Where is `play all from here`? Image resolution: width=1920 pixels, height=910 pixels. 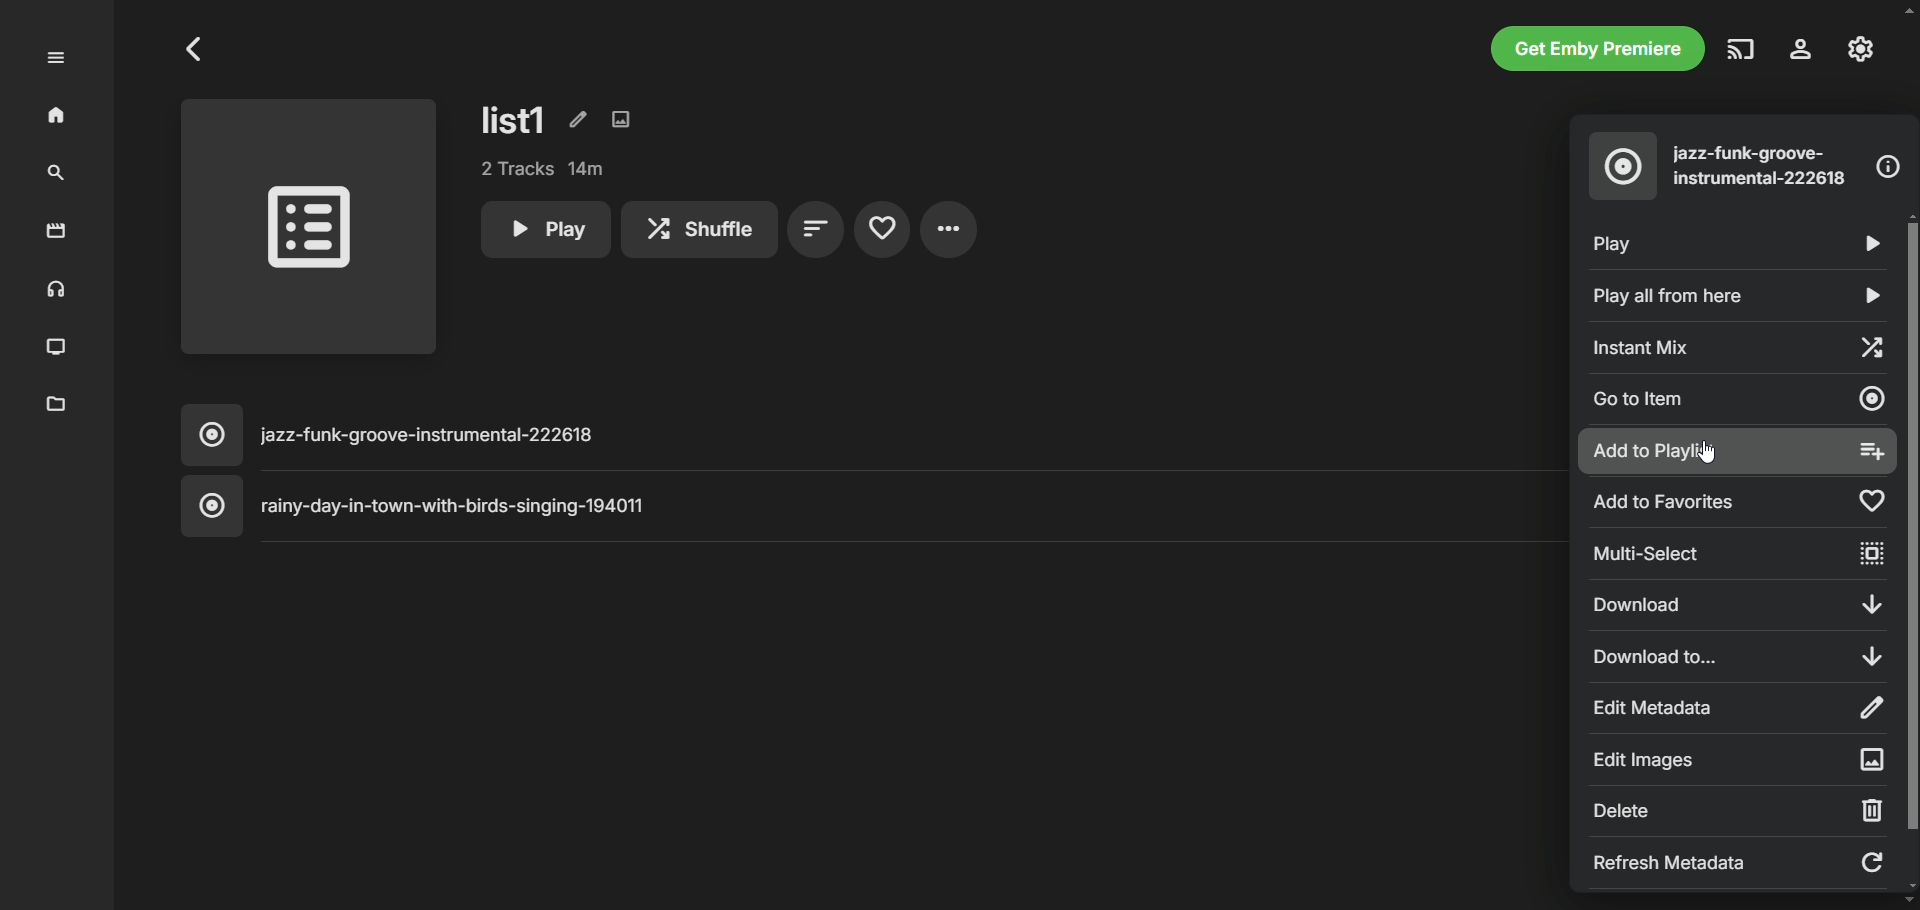
play all from here is located at coordinates (1739, 296).